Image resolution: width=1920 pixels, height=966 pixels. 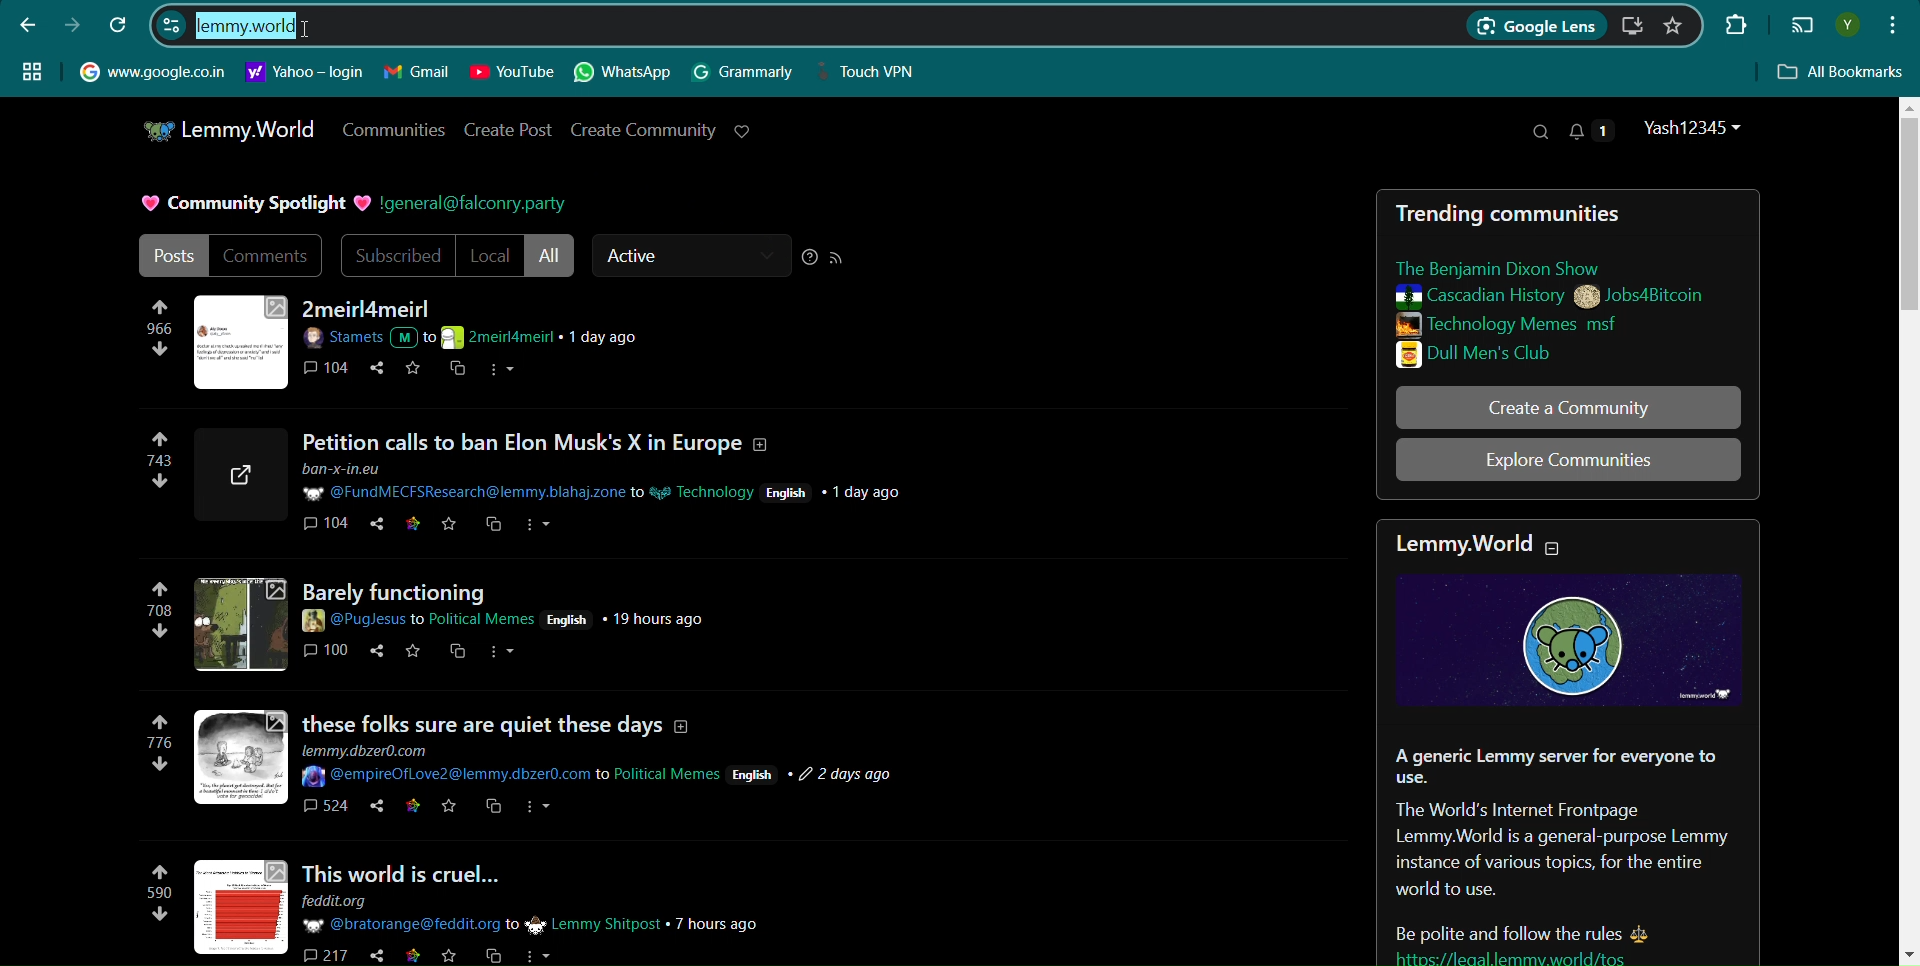 I want to click on Petition calls to ban Elon Musk's X in Europe, so click(x=545, y=444).